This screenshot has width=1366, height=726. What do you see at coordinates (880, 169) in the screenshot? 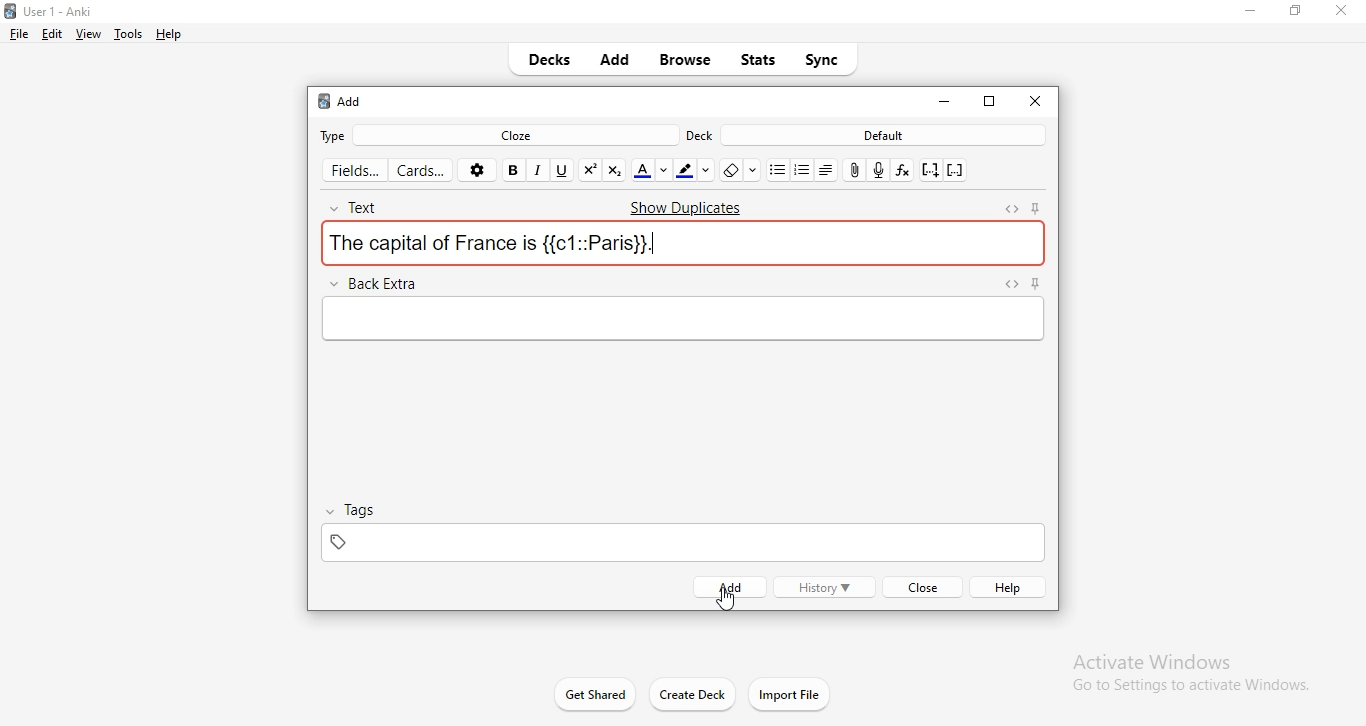
I see `record audio` at bounding box center [880, 169].